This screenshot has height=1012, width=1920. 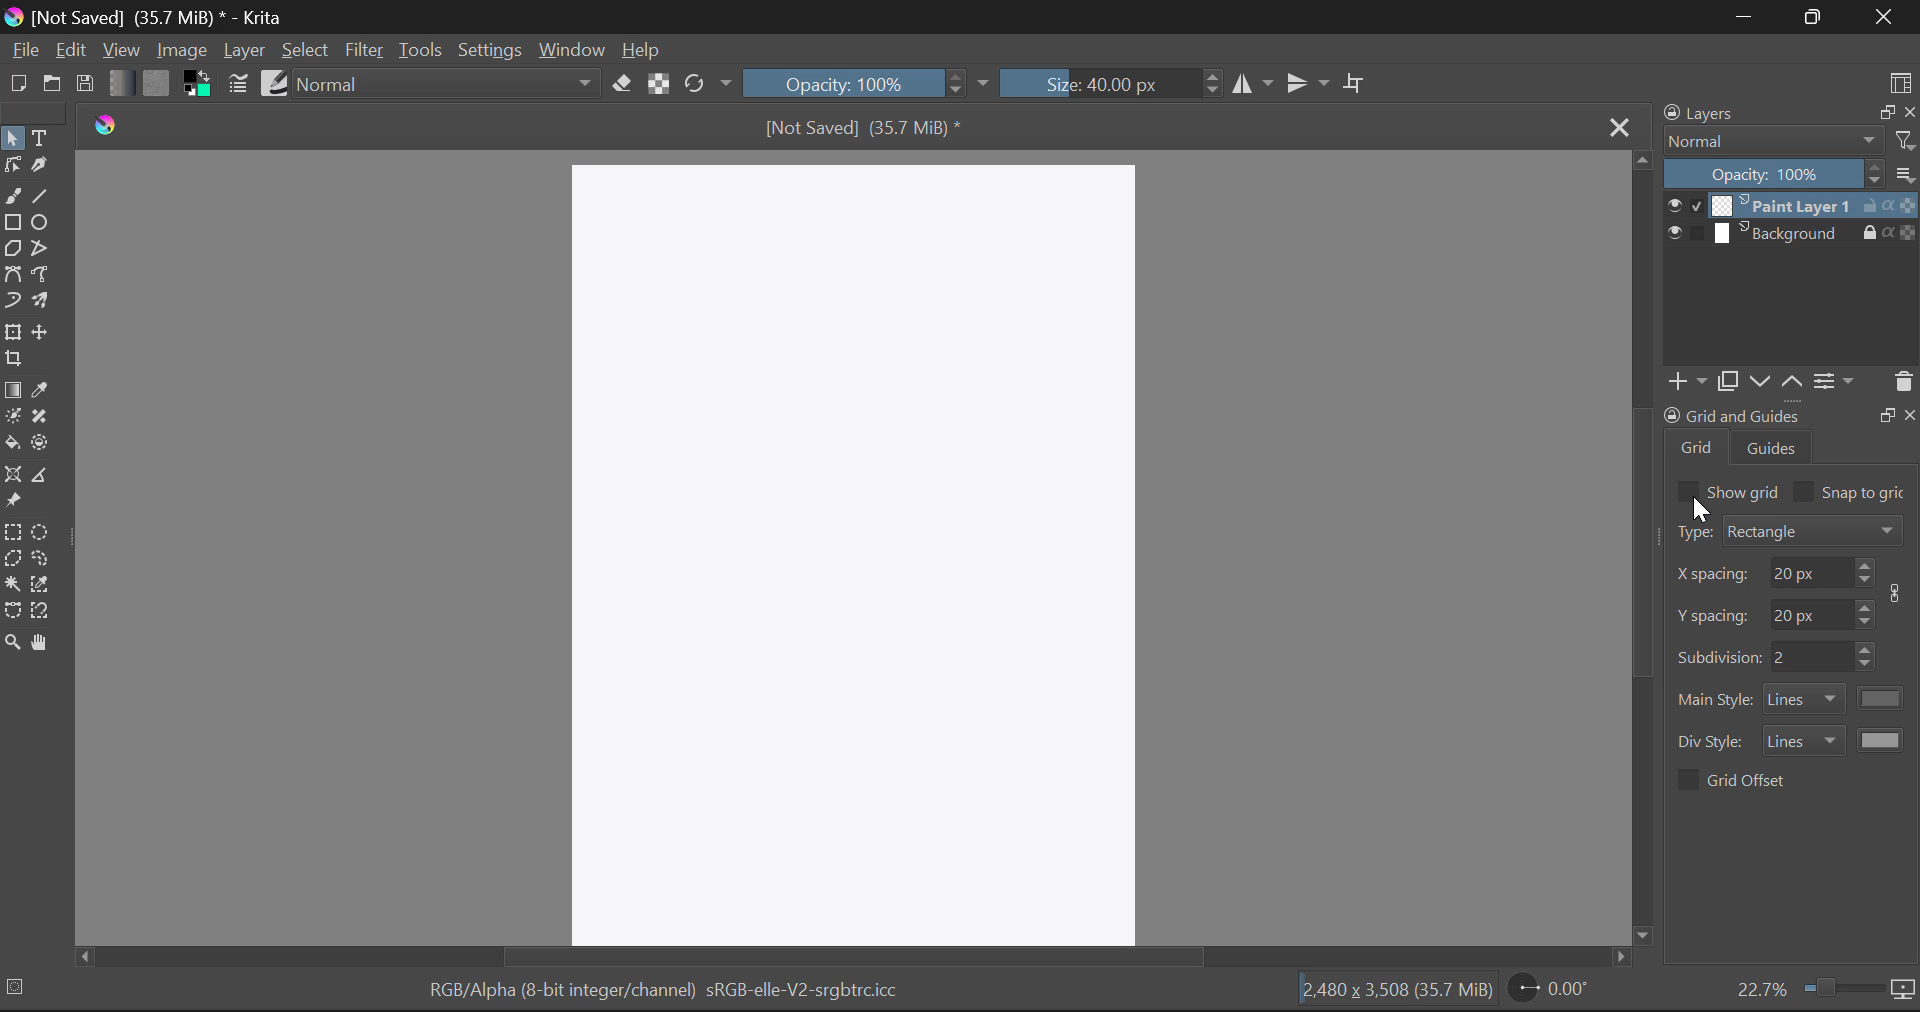 What do you see at coordinates (43, 643) in the screenshot?
I see `Pan` at bounding box center [43, 643].